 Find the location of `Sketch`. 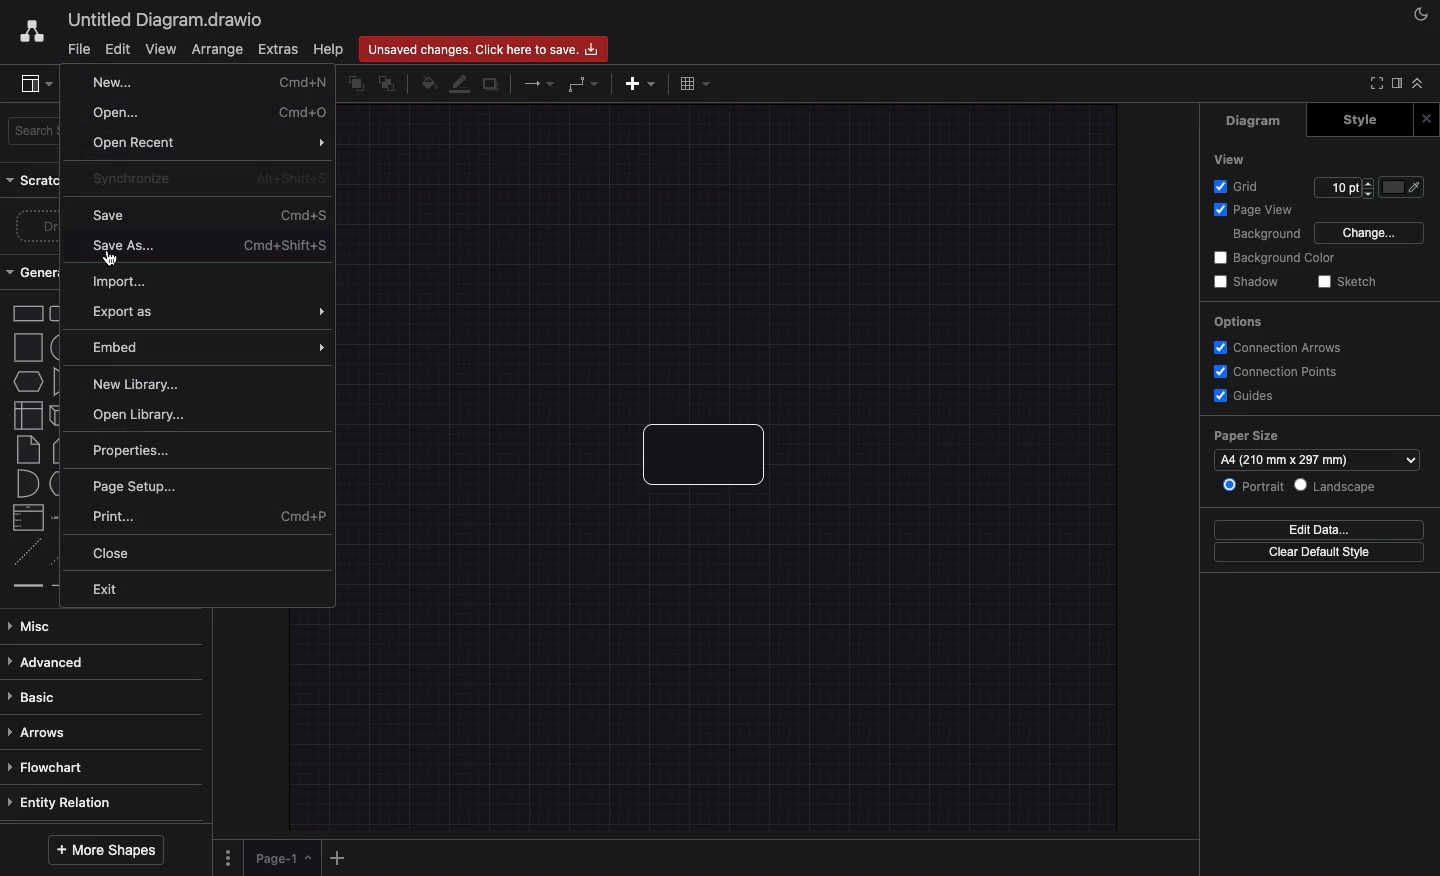

Sketch is located at coordinates (1350, 282).